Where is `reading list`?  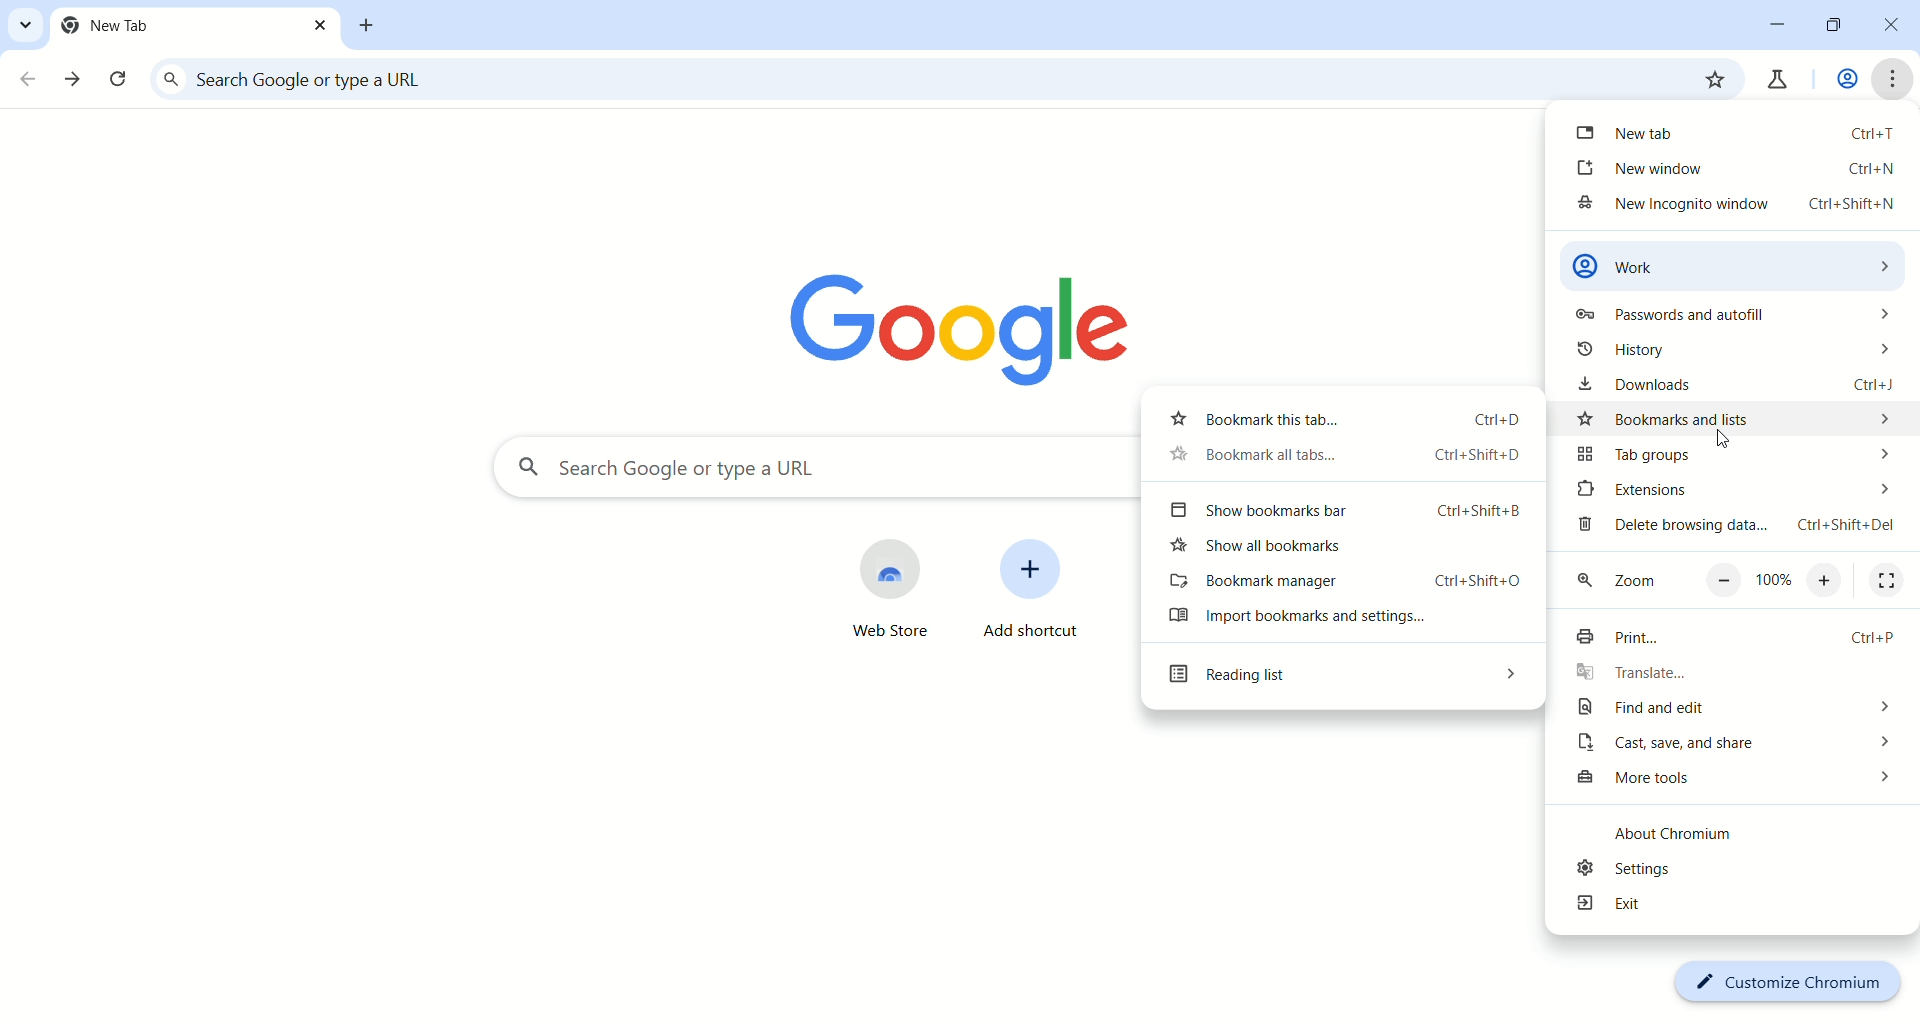 reading list is located at coordinates (1339, 680).